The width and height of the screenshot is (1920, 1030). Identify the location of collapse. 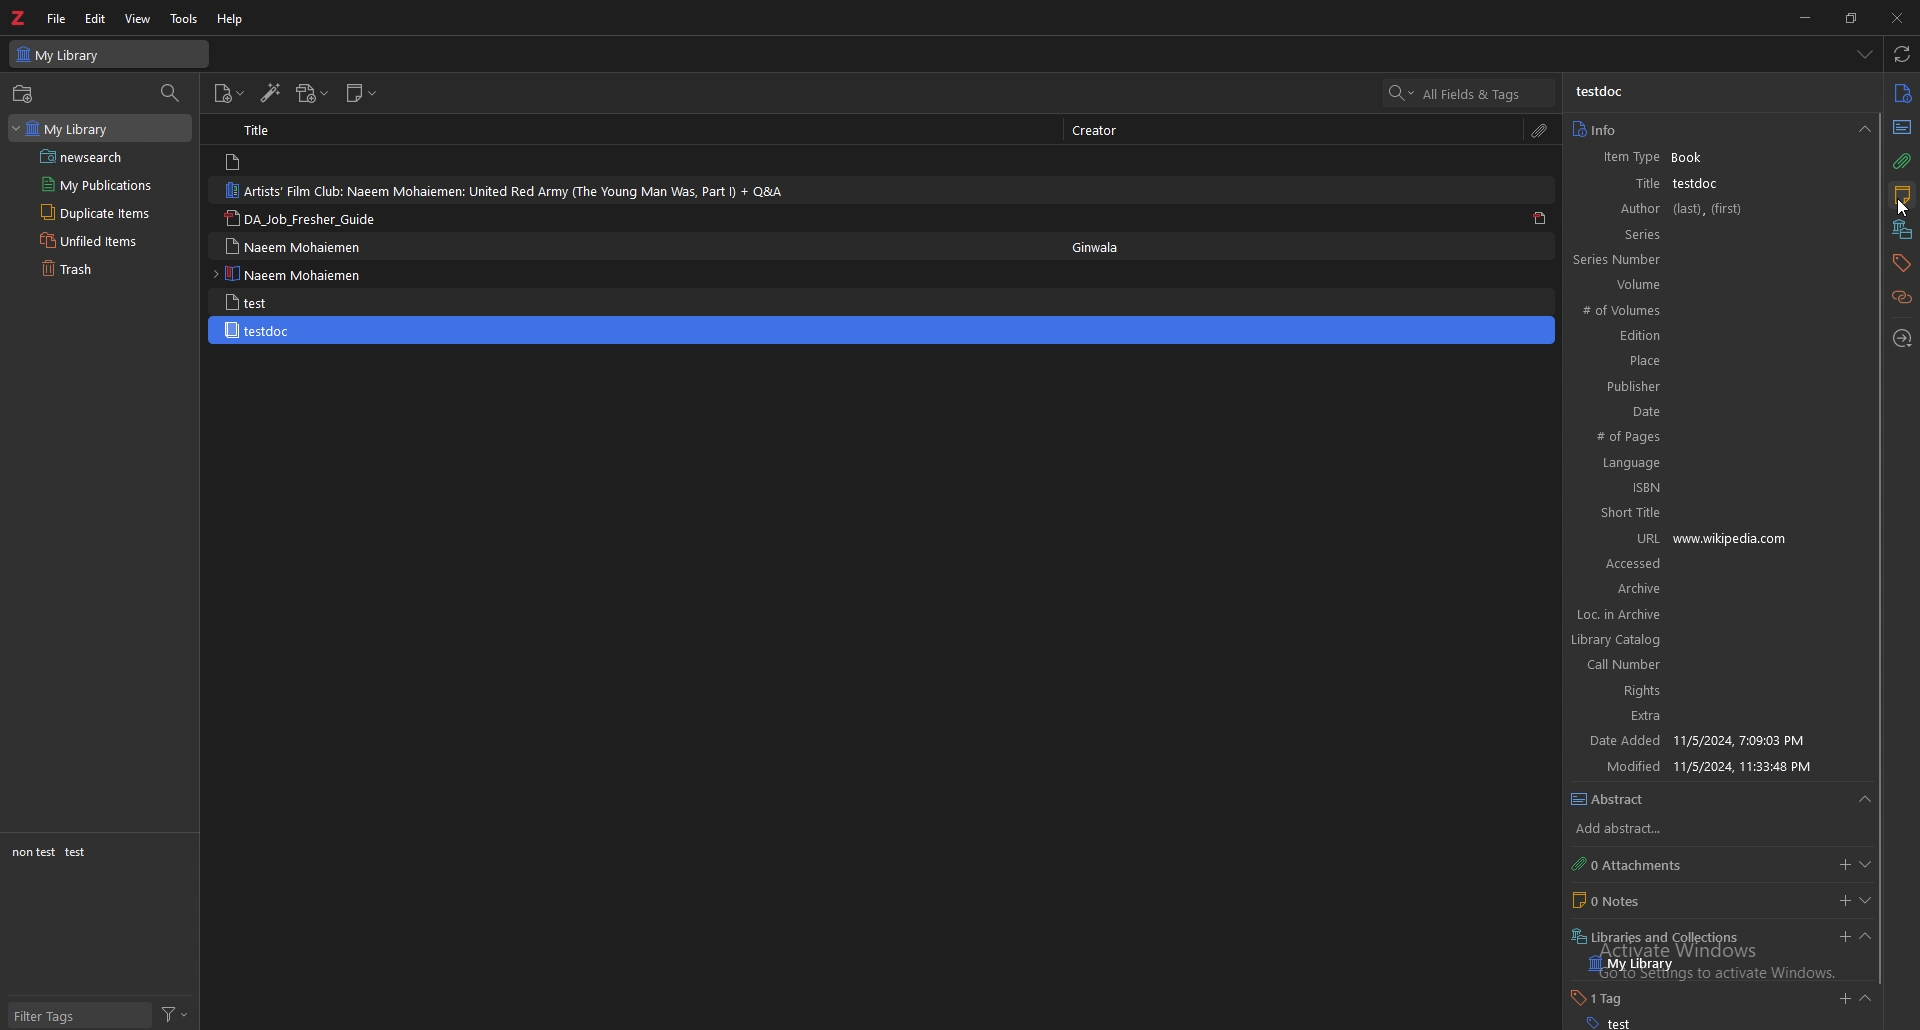
(1864, 935).